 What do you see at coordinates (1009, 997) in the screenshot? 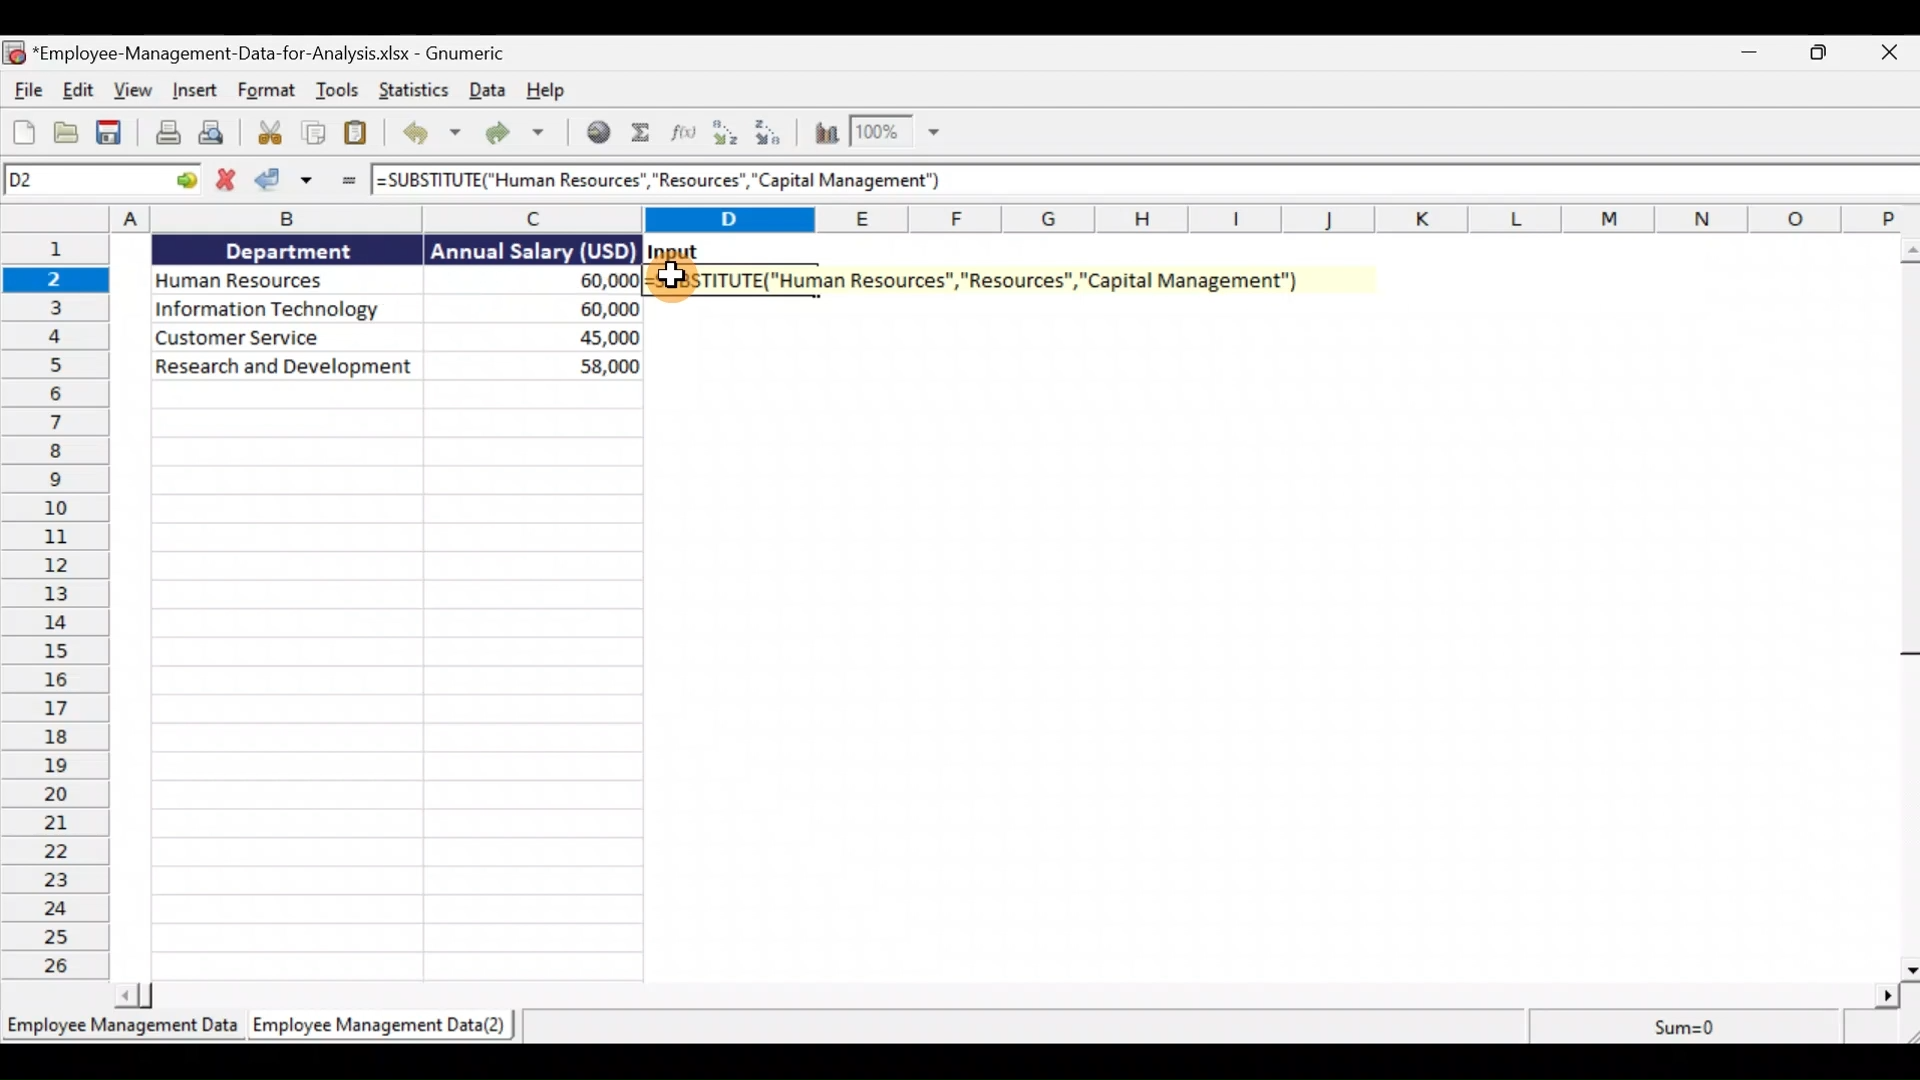
I see `scroll bar` at bounding box center [1009, 997].